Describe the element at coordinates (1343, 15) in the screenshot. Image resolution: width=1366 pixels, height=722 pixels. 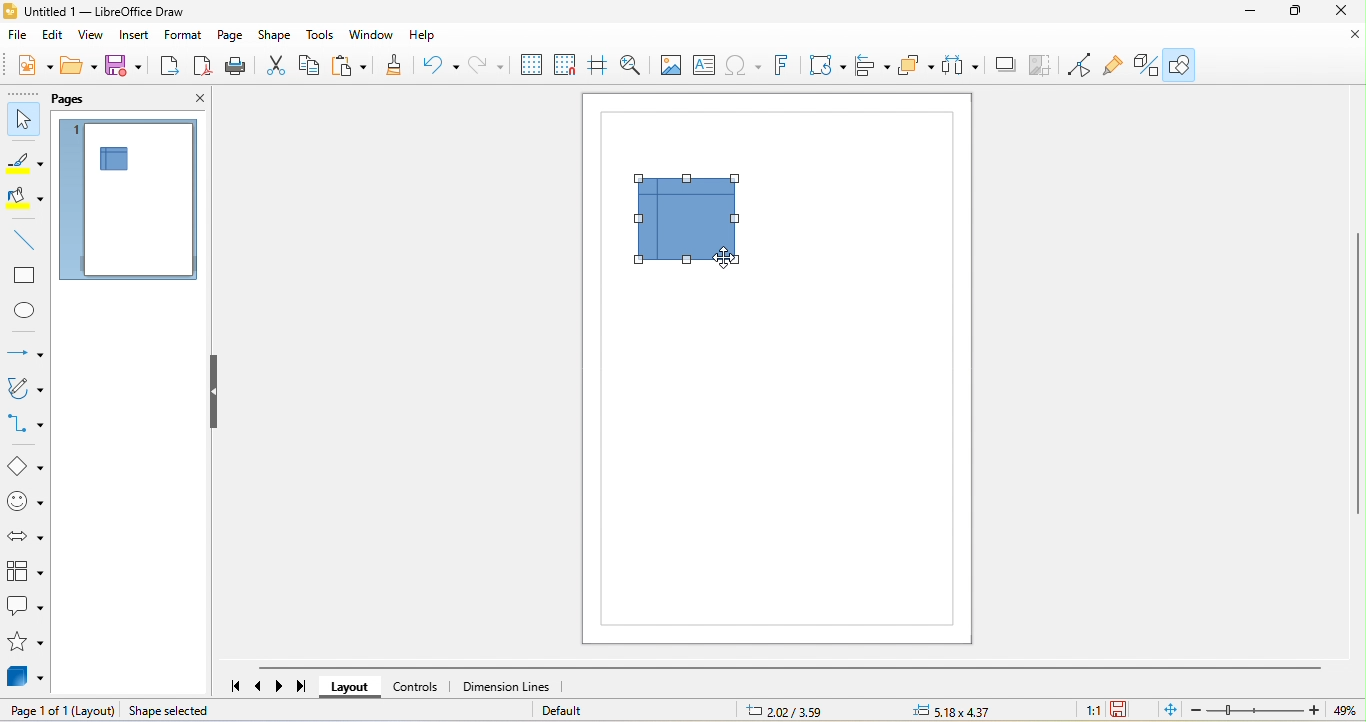
I see `close` at that location.